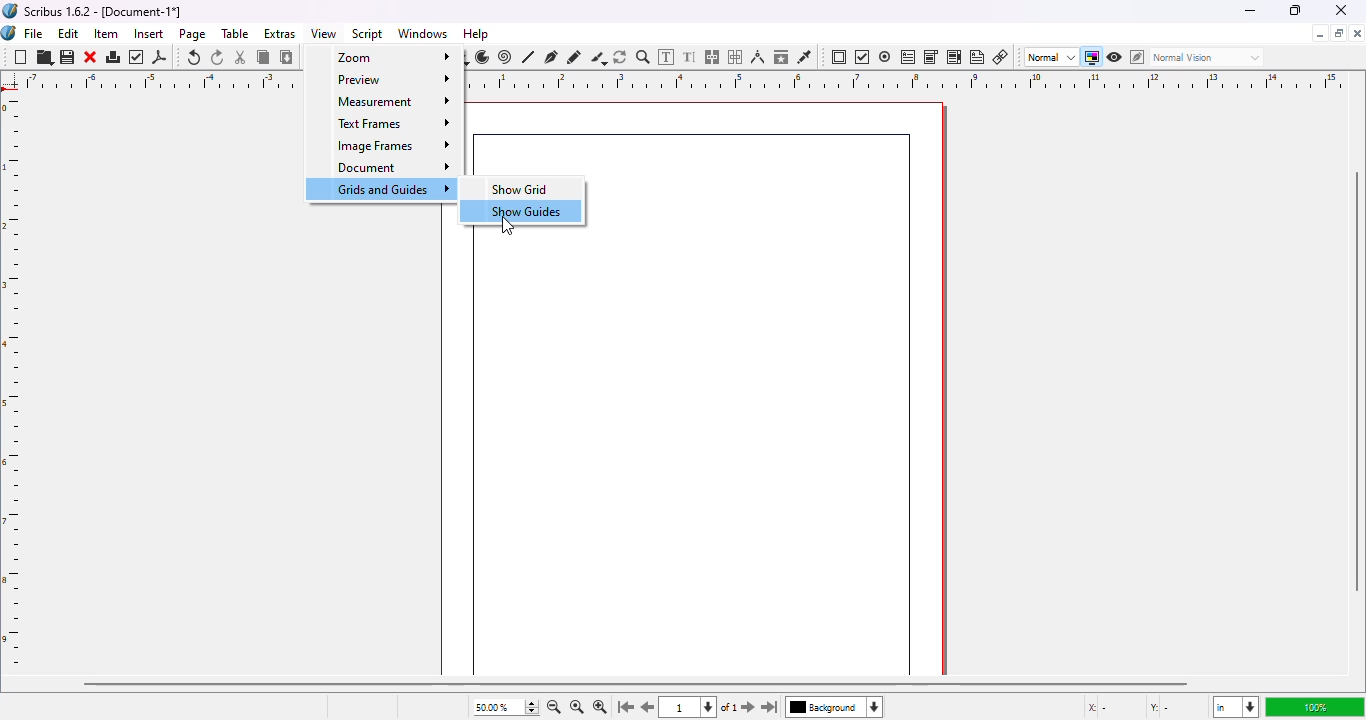 The height and width of the screenshot is (720, 1366). What do you see at coordinates (1115, 56) in the screenshot?
I see `preview mode` at bounding box center [1115, 56].